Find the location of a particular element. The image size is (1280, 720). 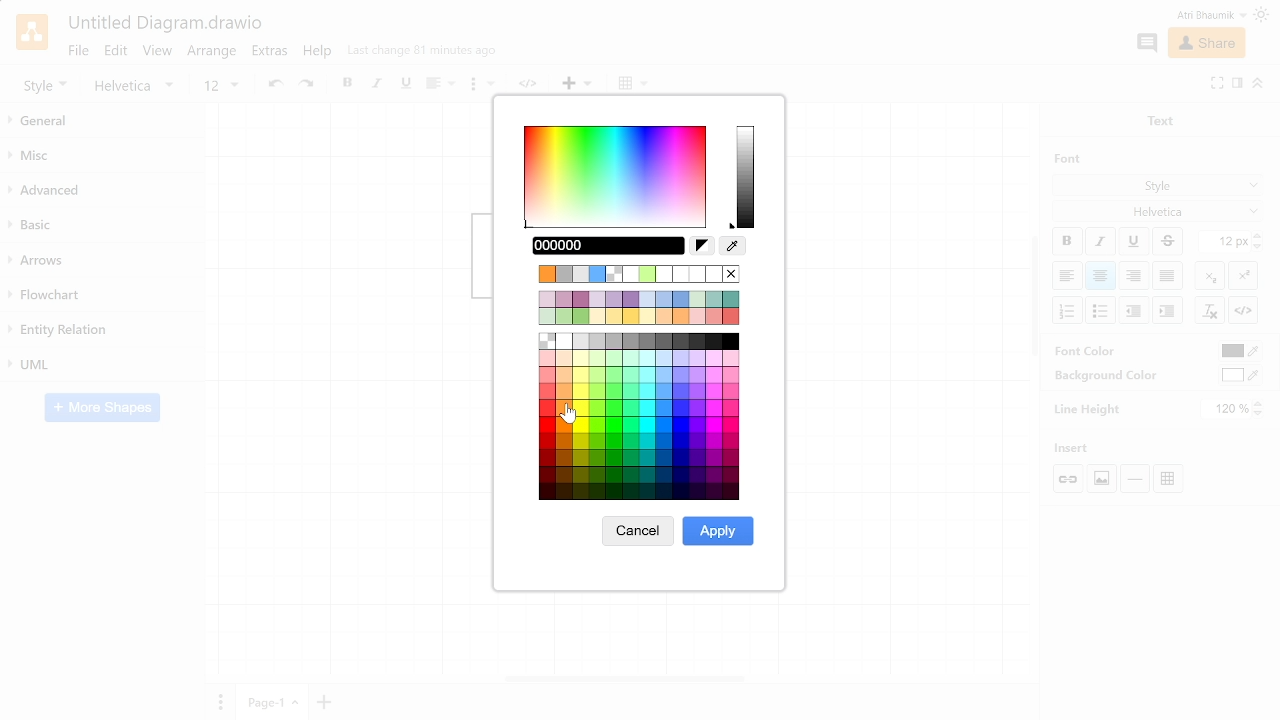

Numbering is located at coordinates (1068, 311).